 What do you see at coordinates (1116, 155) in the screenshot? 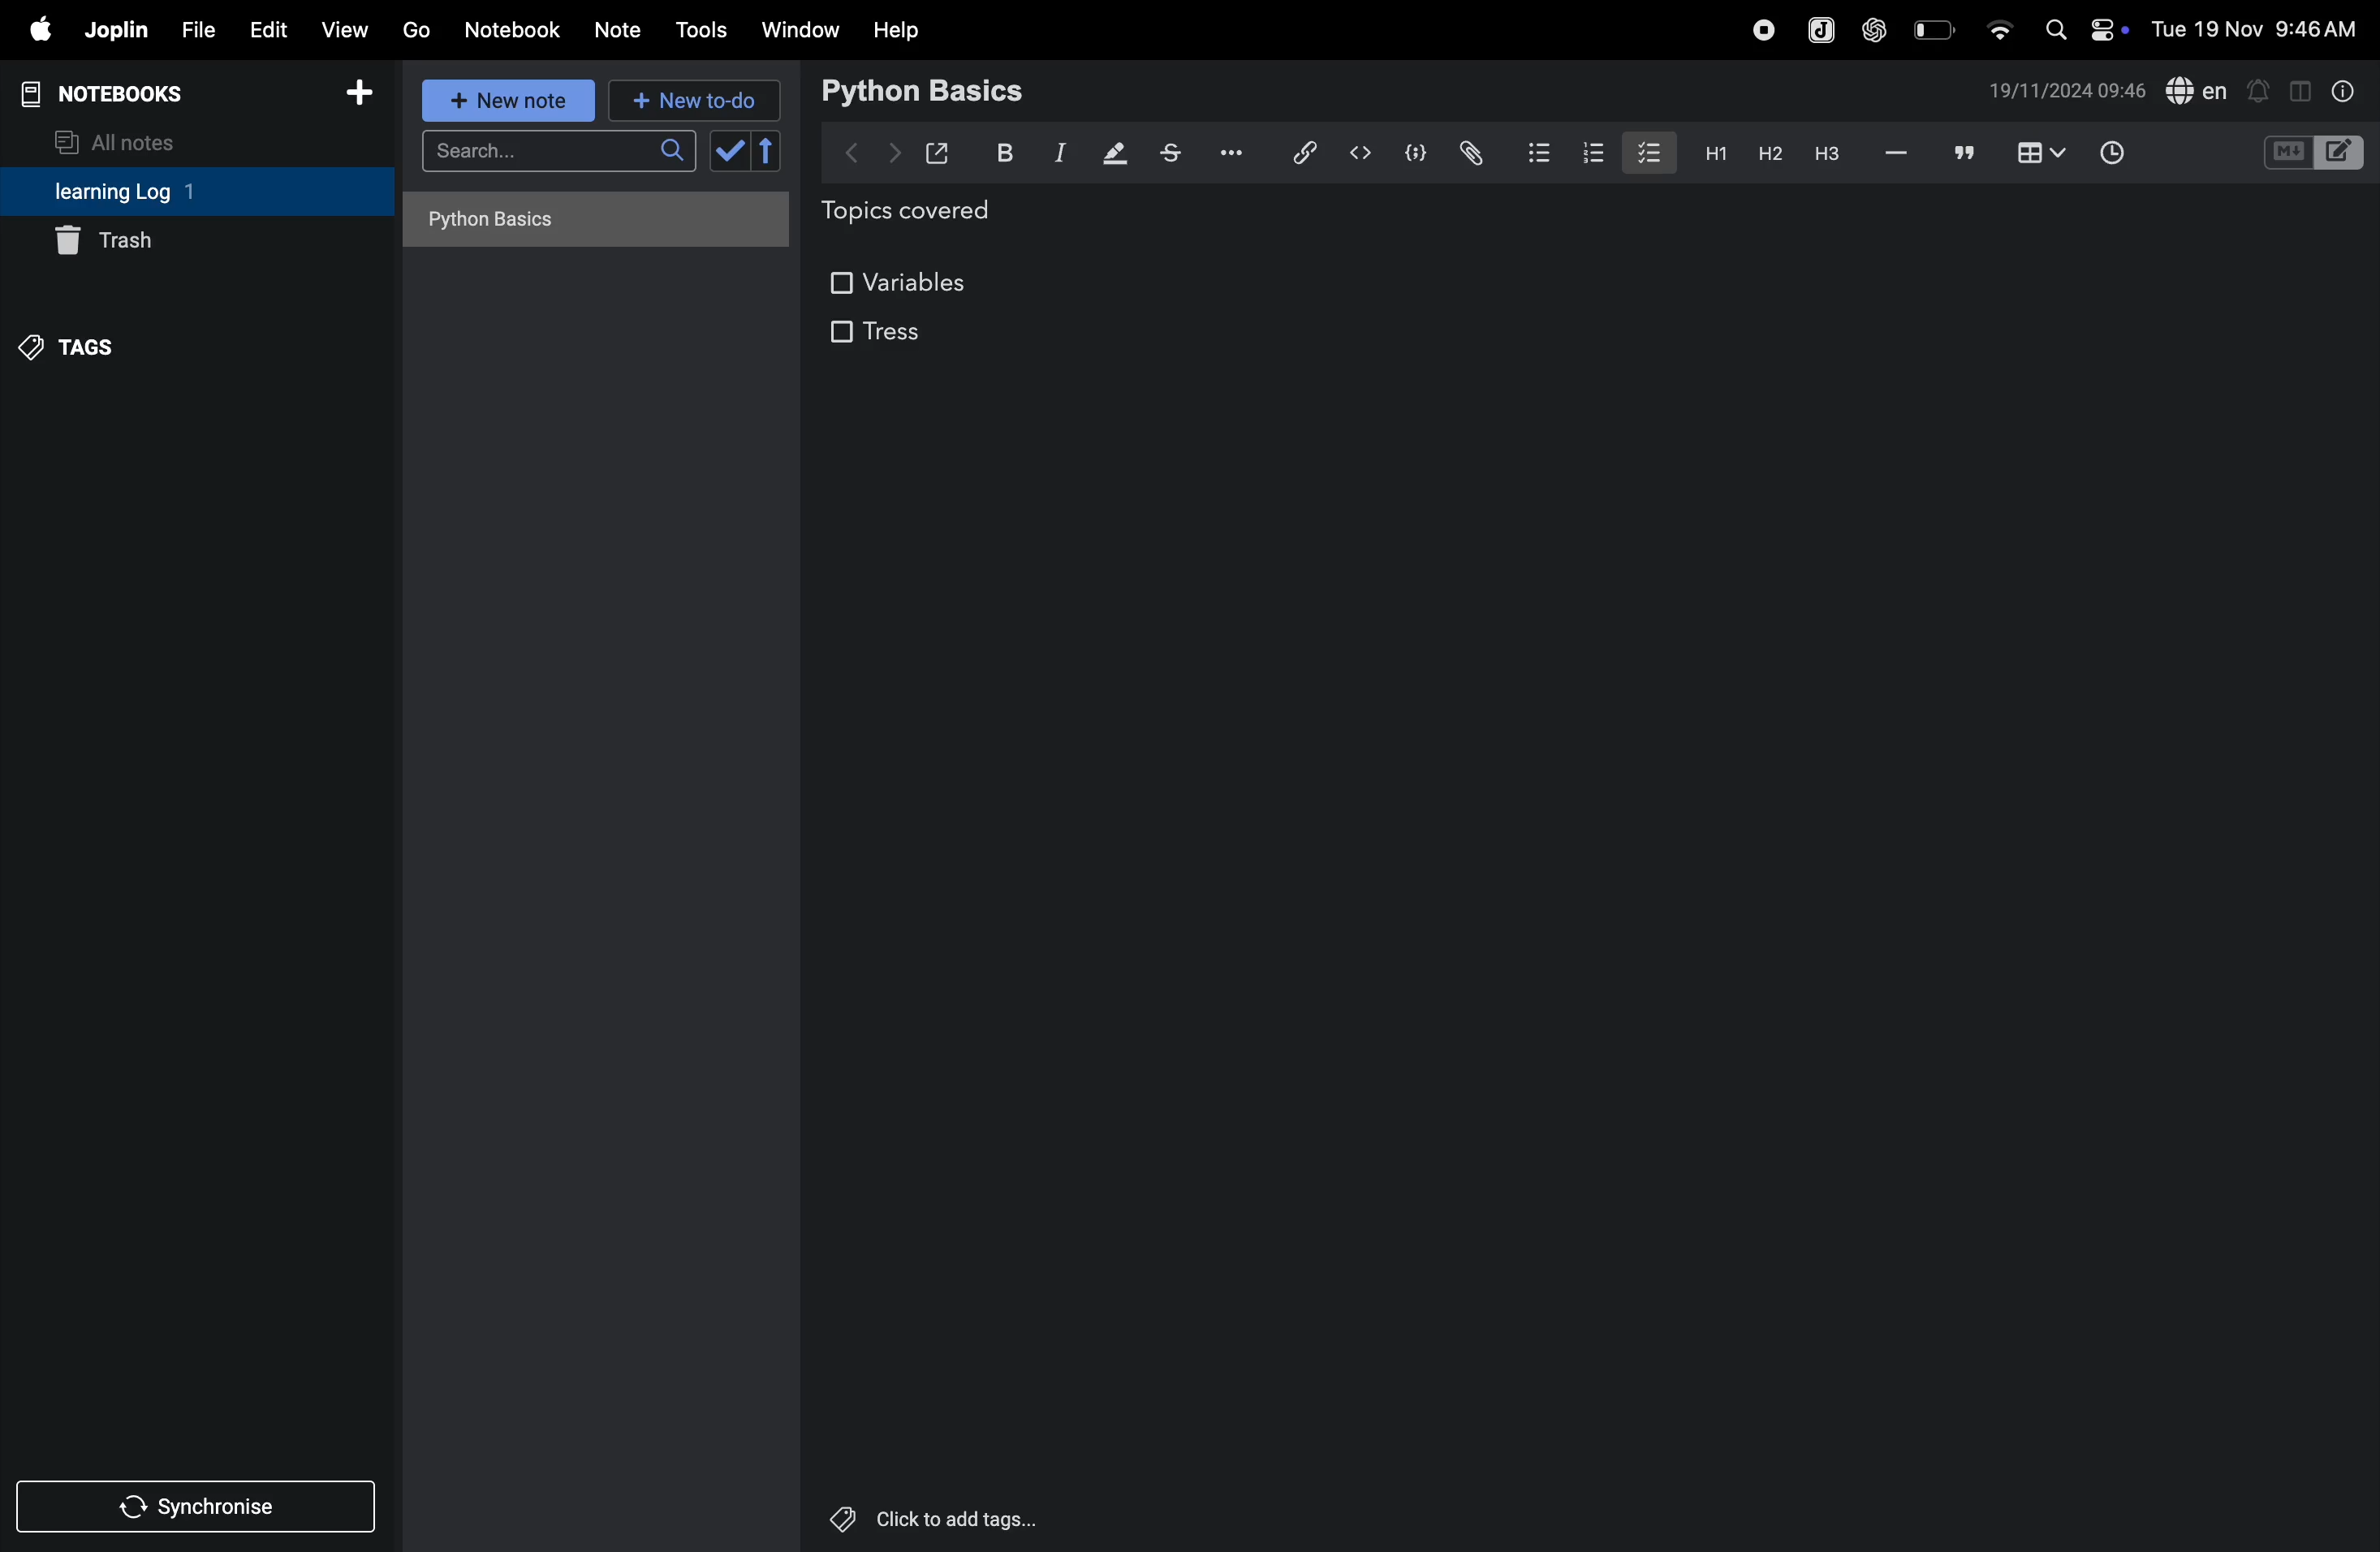
I see `displaying` at bounding box center [1116, 155].